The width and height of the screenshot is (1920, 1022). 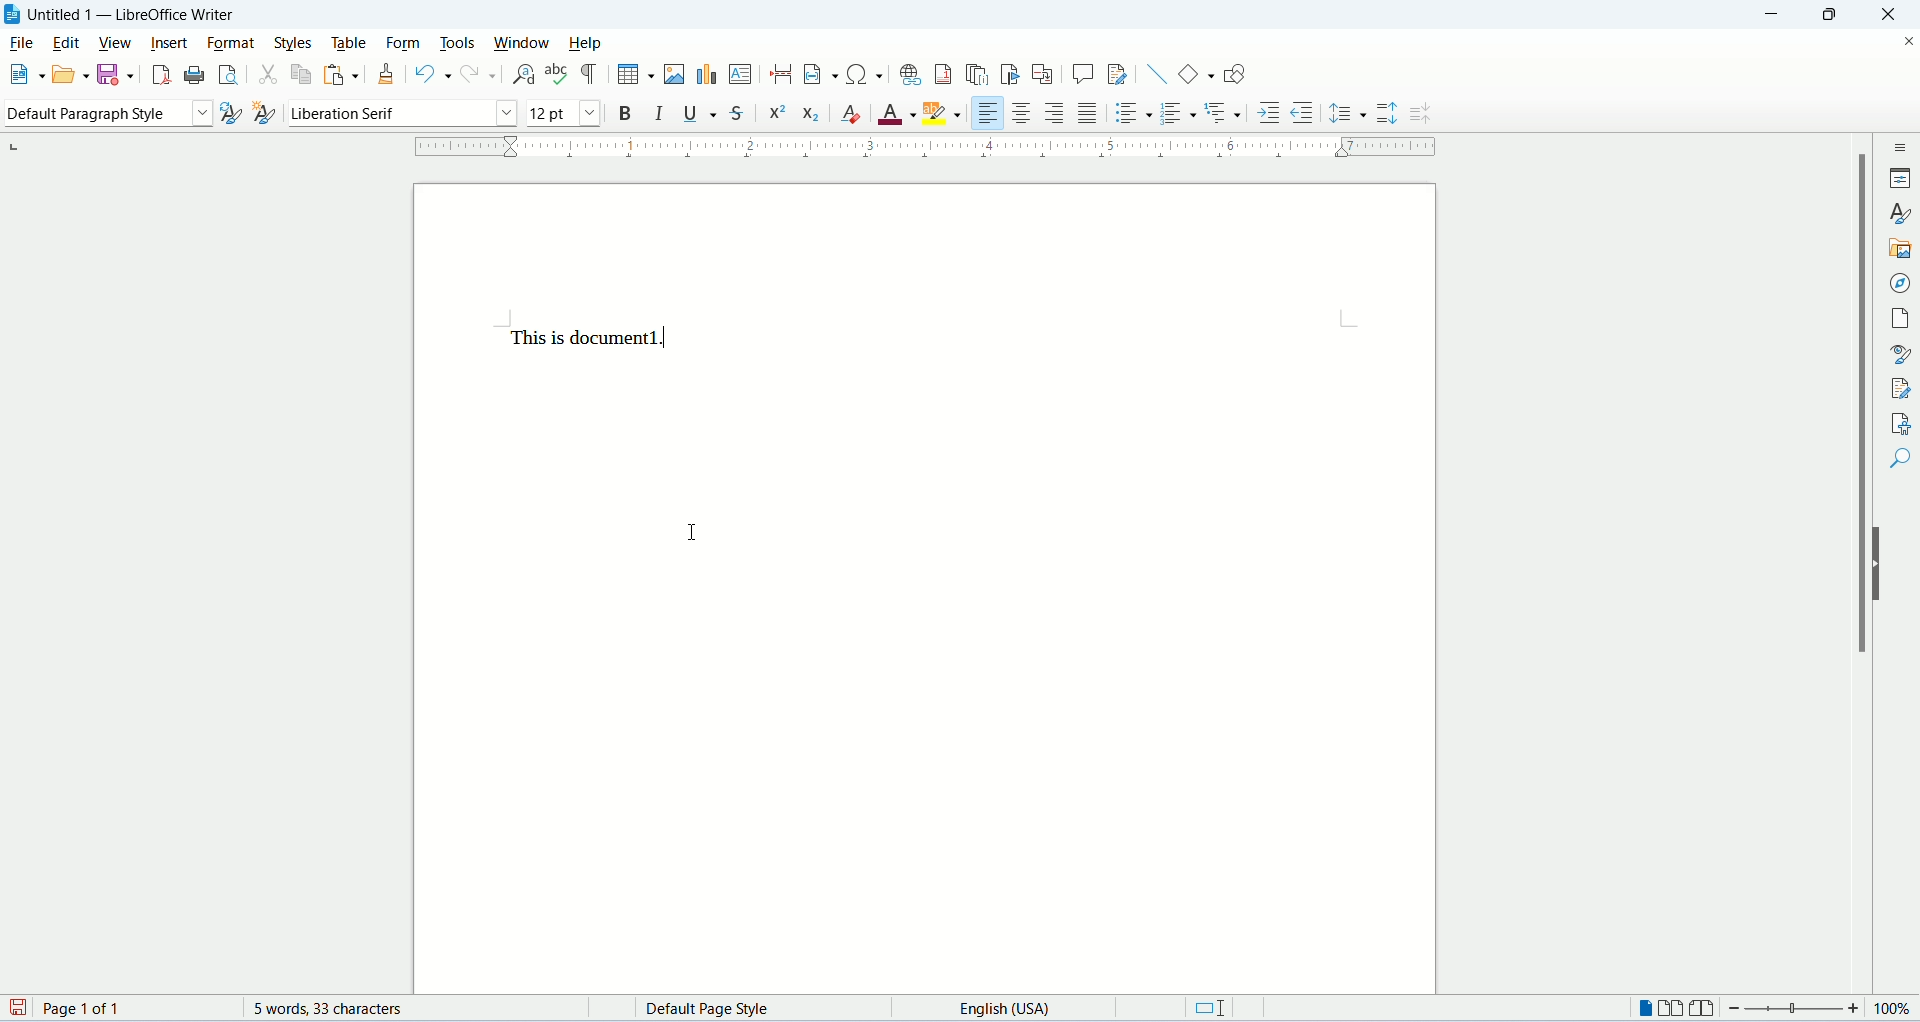 What do you see at coordinates (1083, 74) in the screenshot?
I see `insert comment` at bounding box center [1083, 74].